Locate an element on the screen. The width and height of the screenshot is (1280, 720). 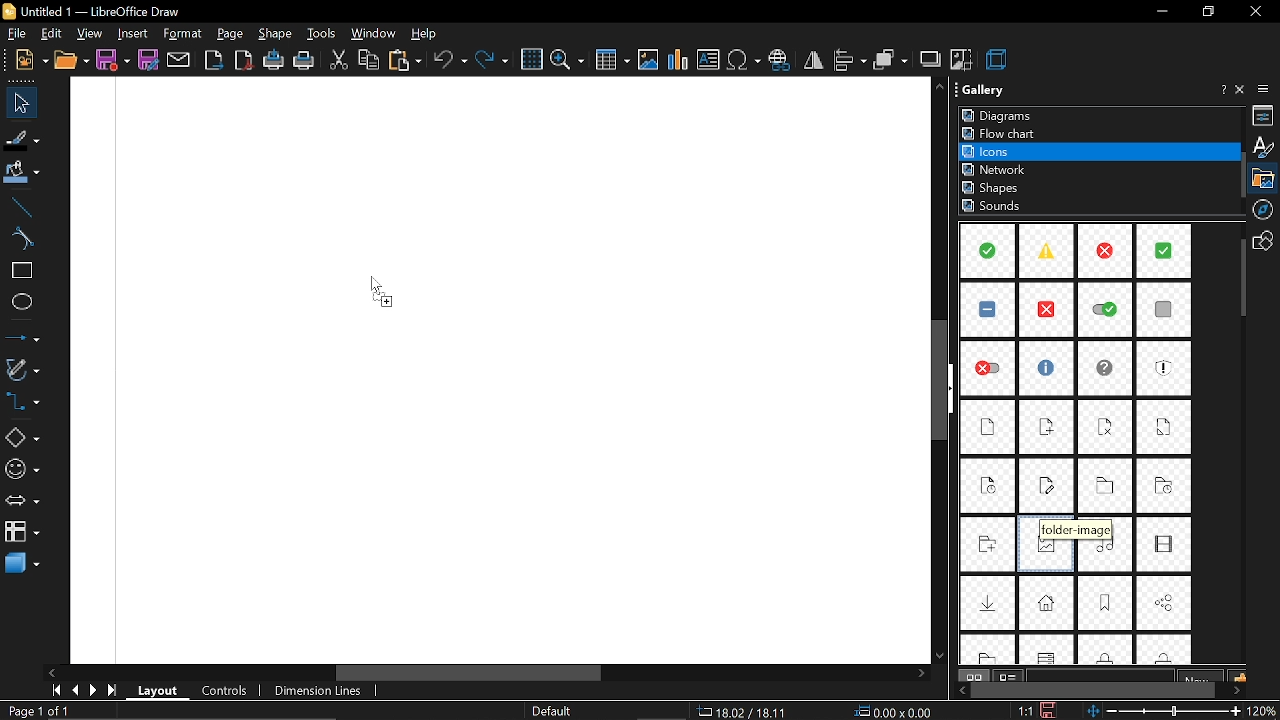
close is located at coordinates (1255, 13).